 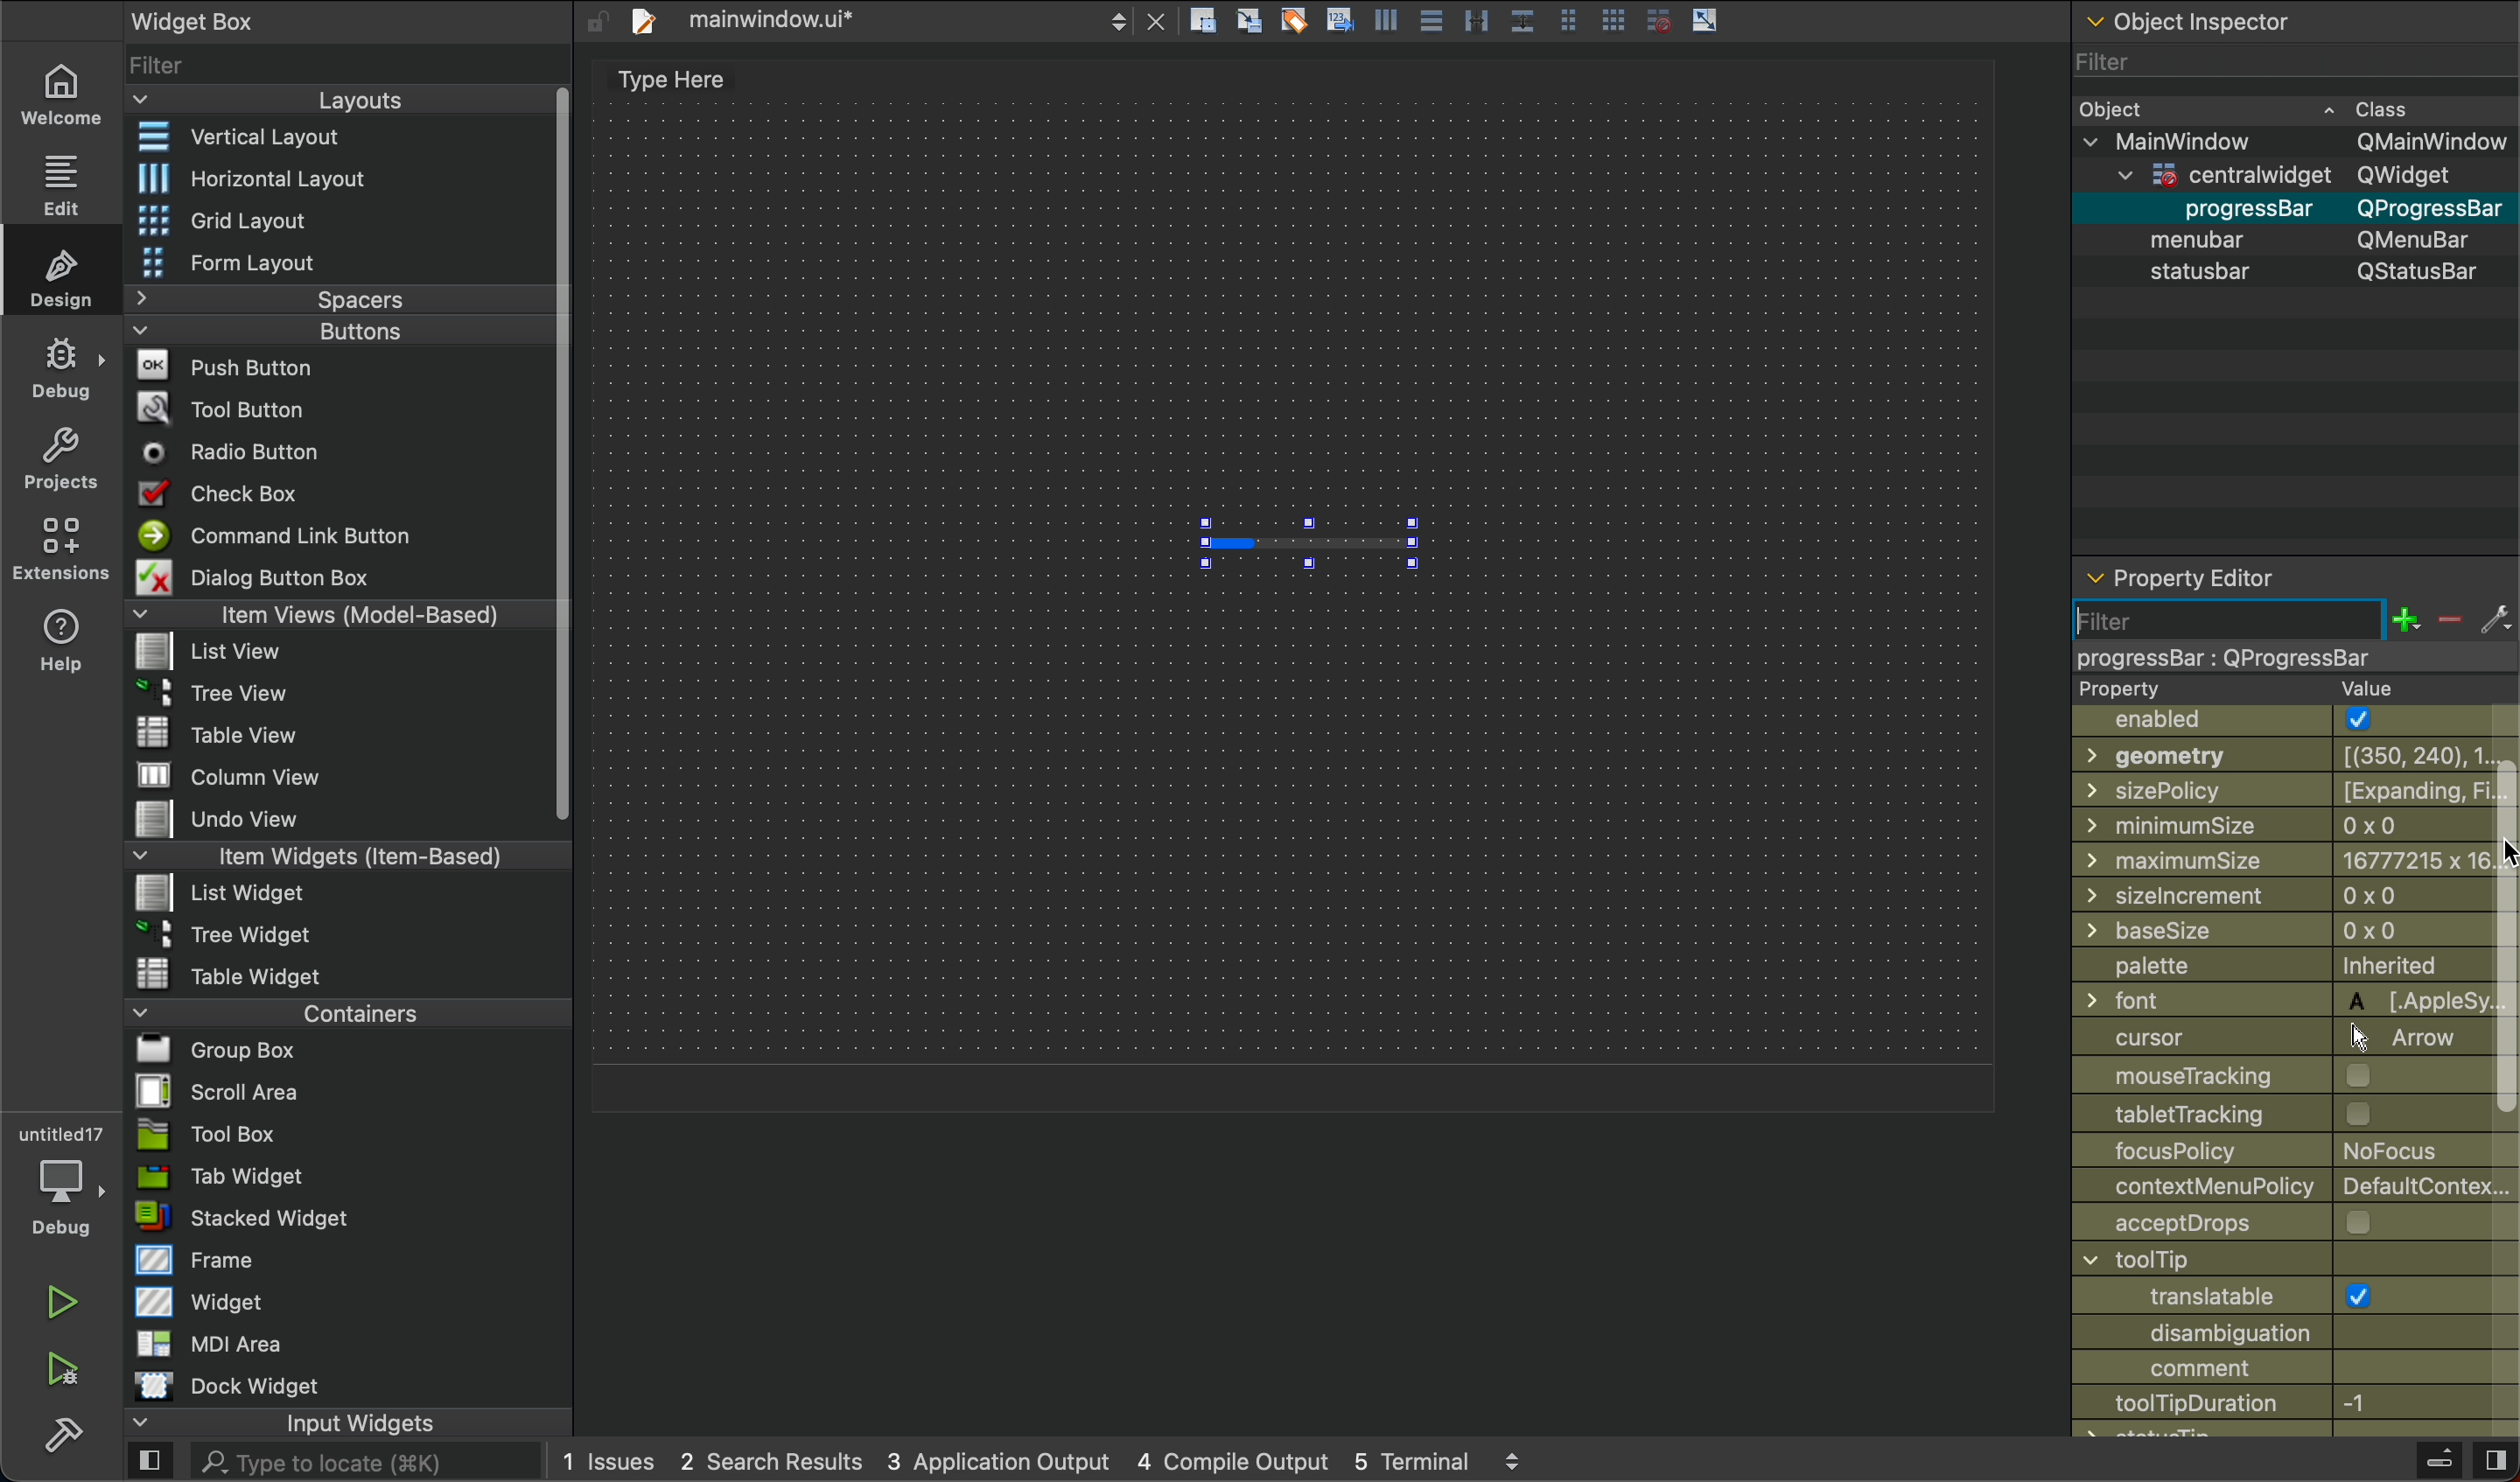 What do you see at coordinates (2292, 21) in the screenshot?
I see `object inspector` at bounding box center [2292, 21].